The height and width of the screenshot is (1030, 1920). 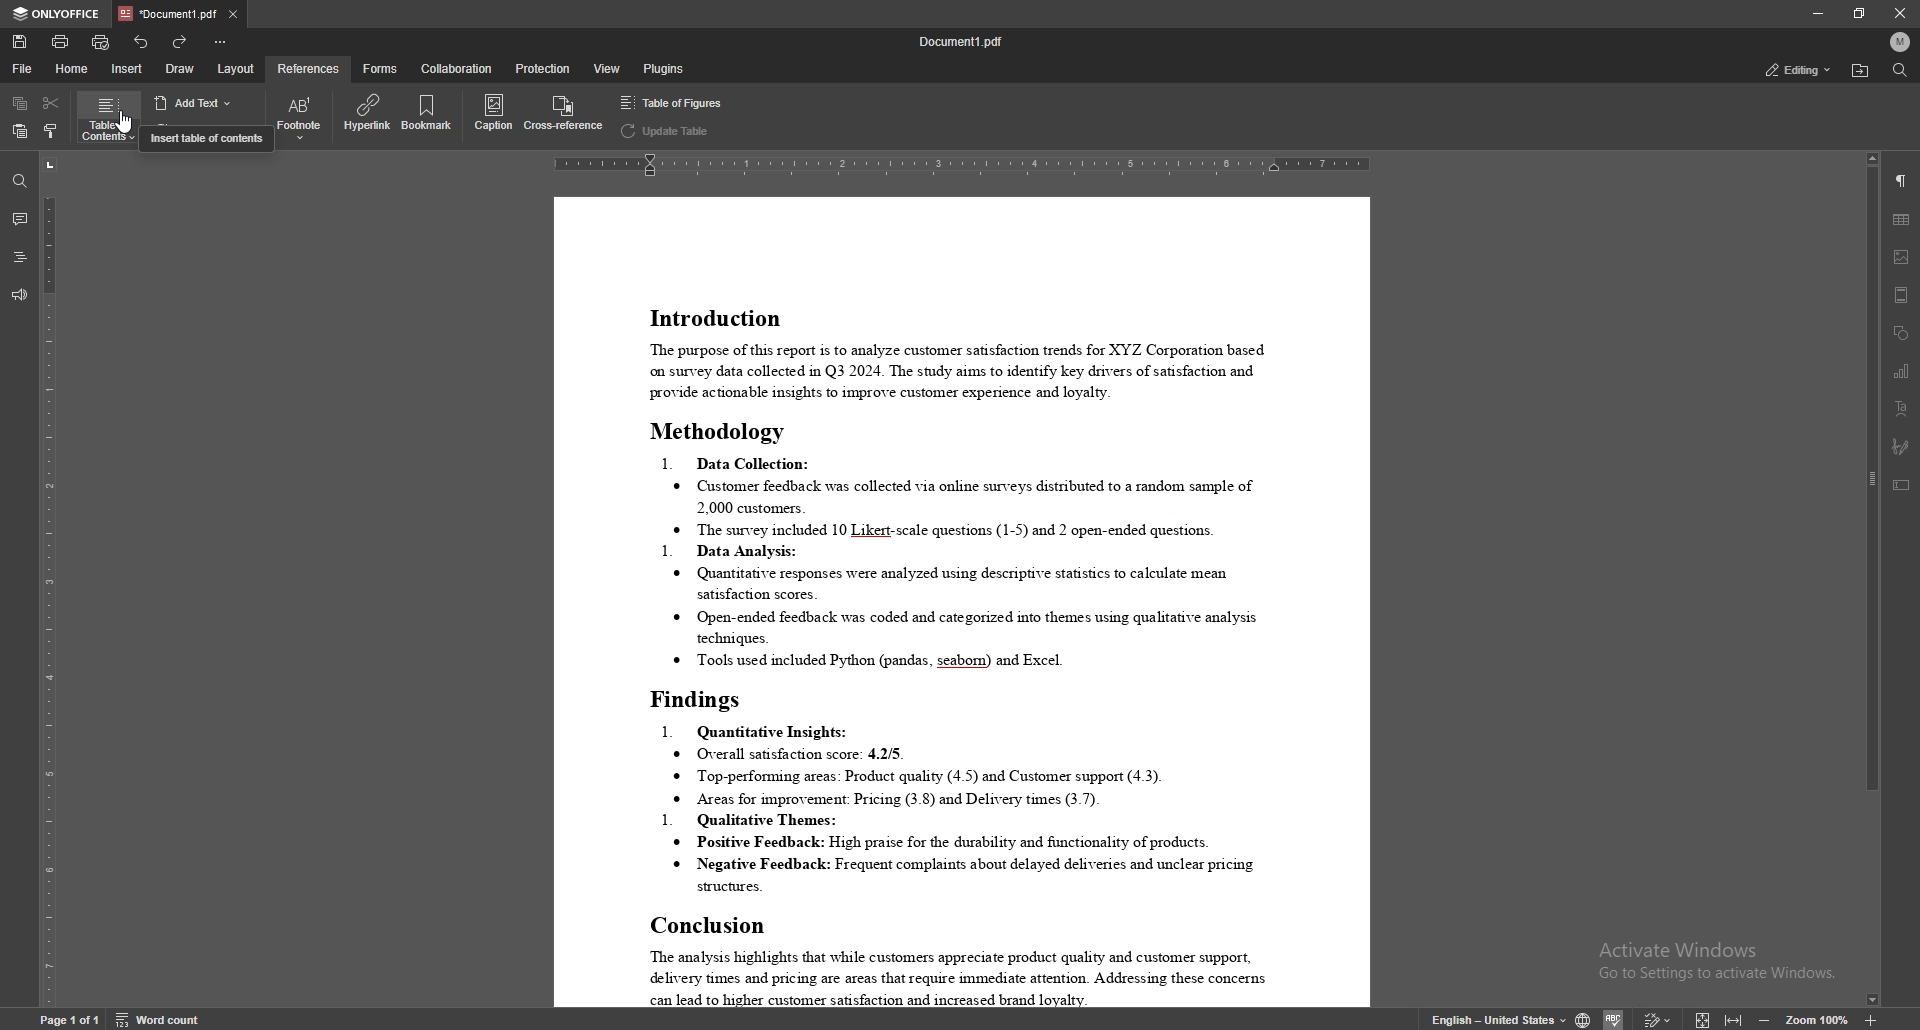 What do you see at coordinates (18, 257) in the screenshot?
I see `headings` at bounding box center [18, 257].